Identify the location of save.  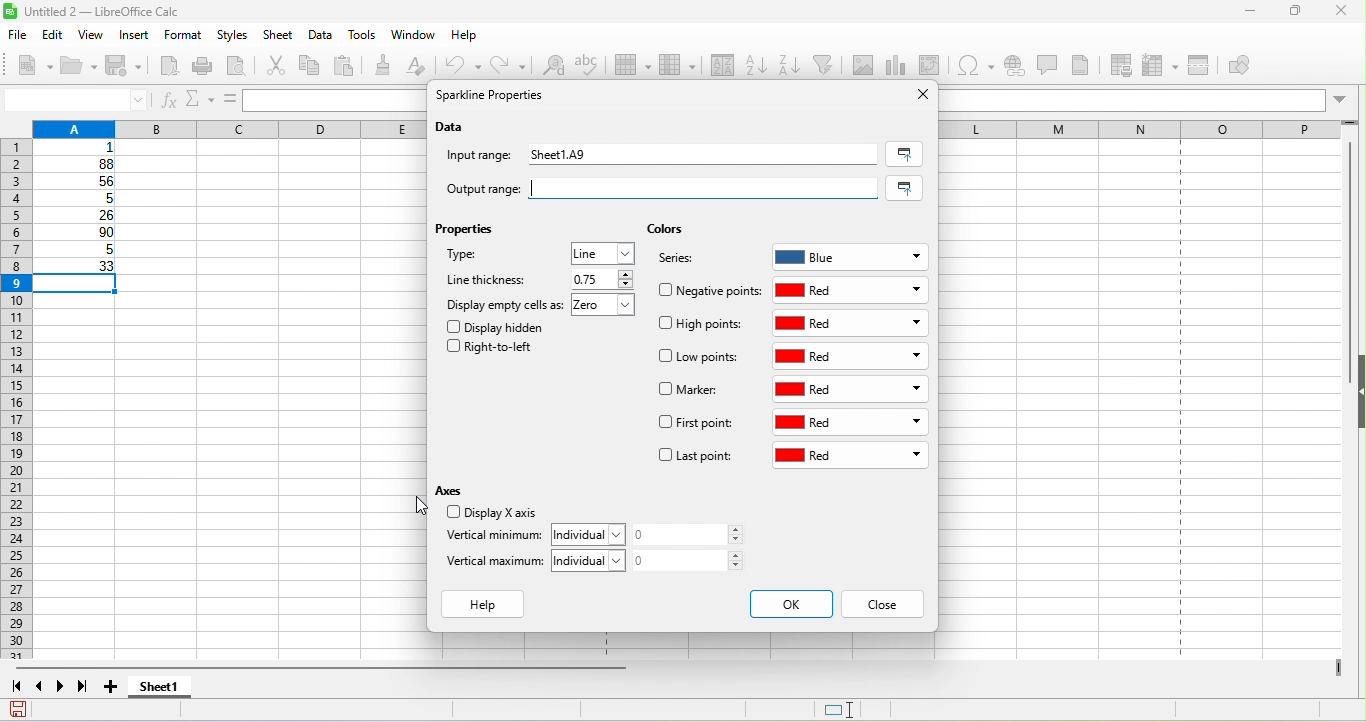
(128, 68).